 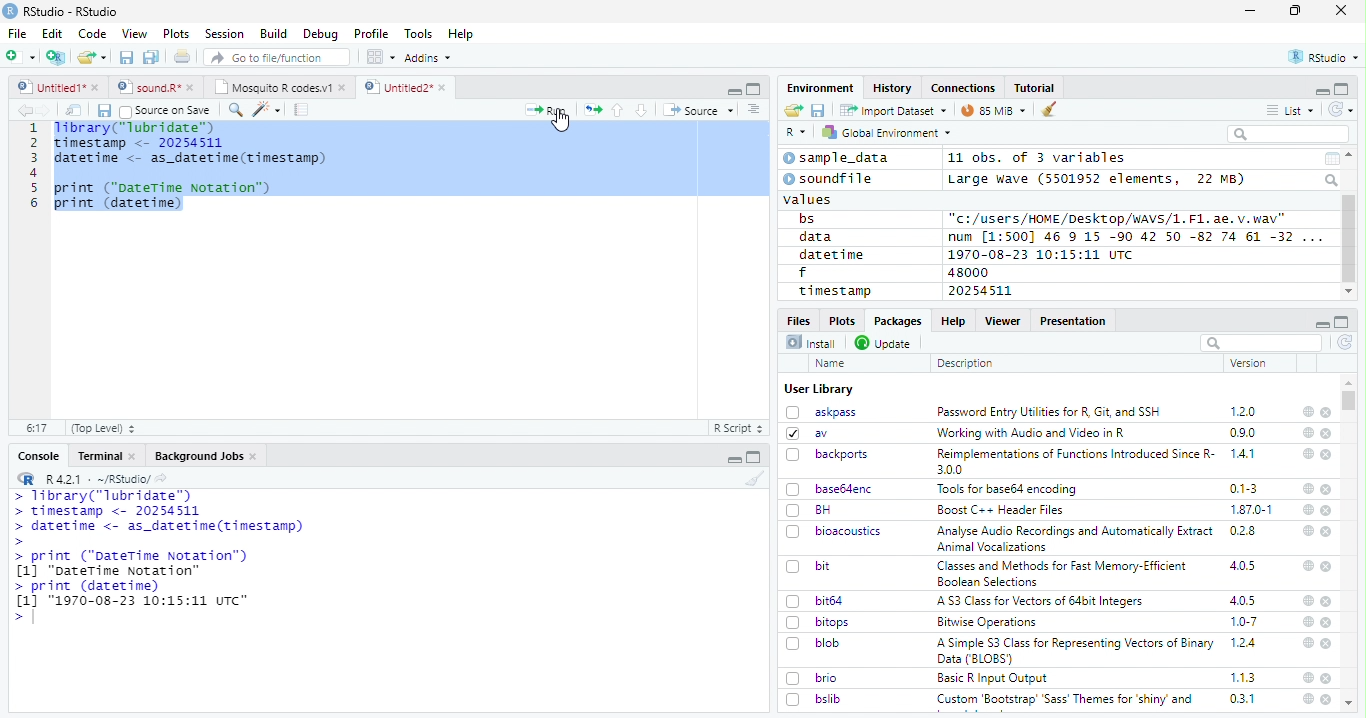 I want to click on help, so click(x=1306, y=530).